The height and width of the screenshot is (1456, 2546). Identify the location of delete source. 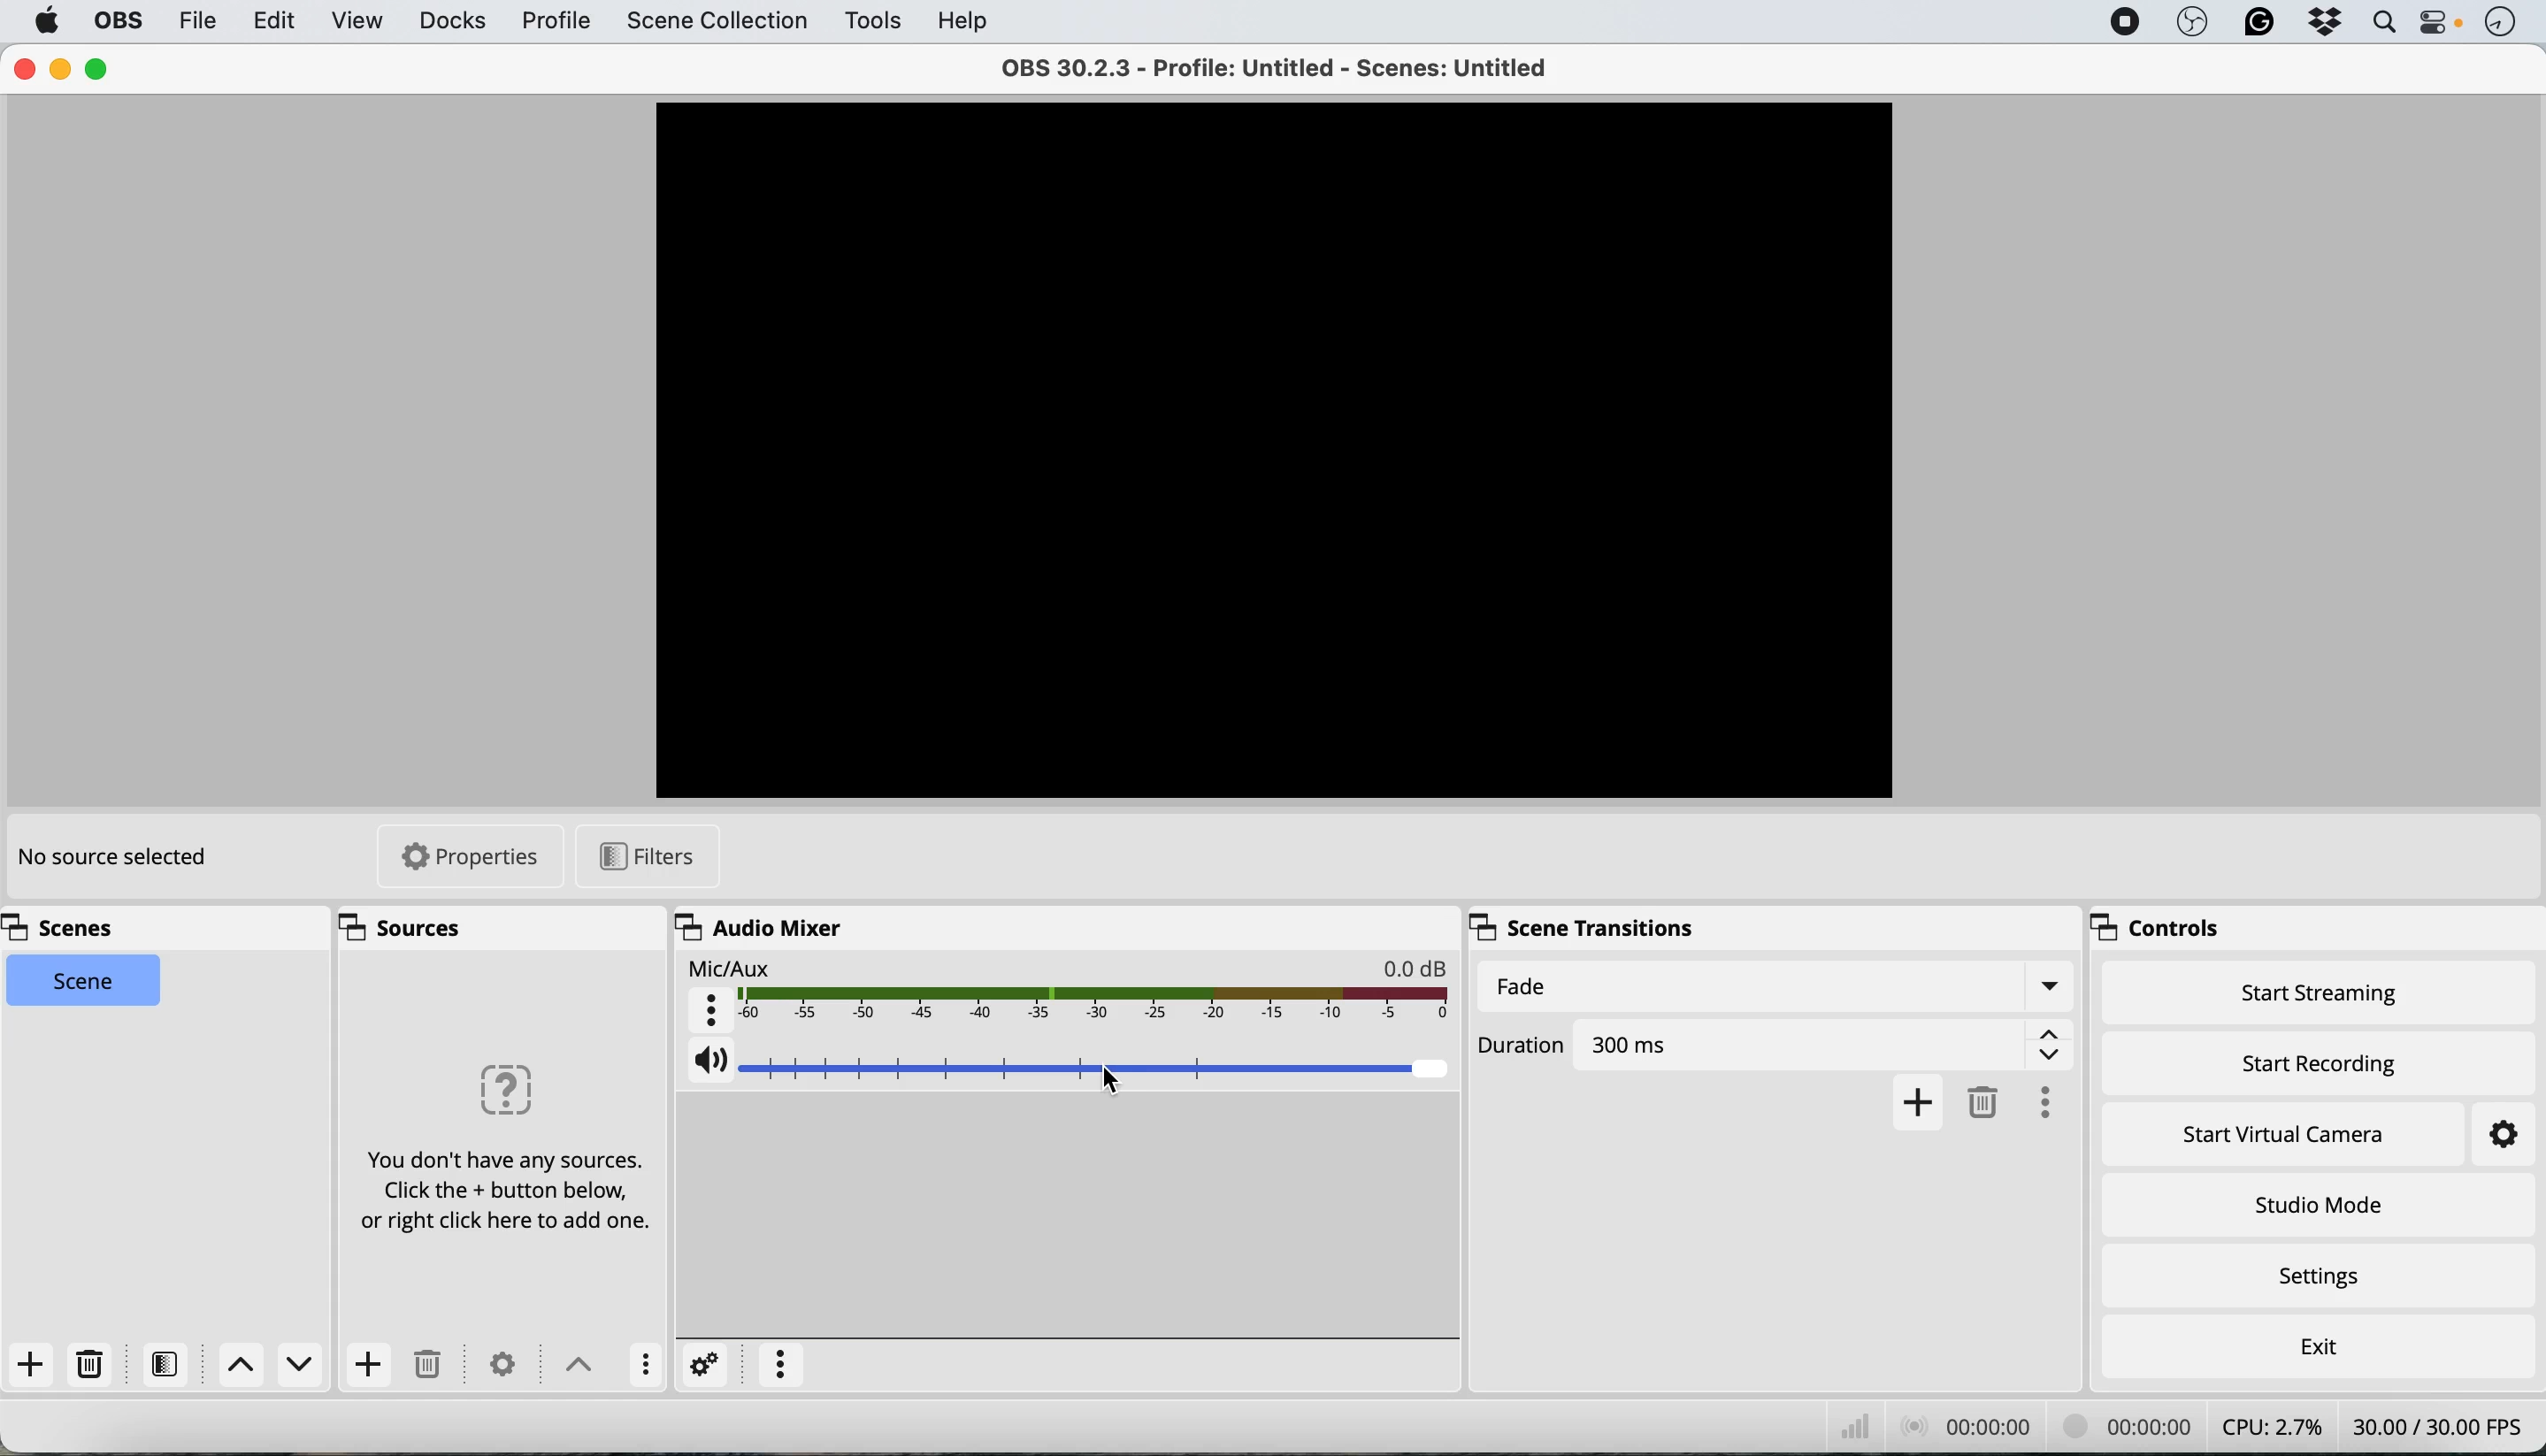
(90, 1362).